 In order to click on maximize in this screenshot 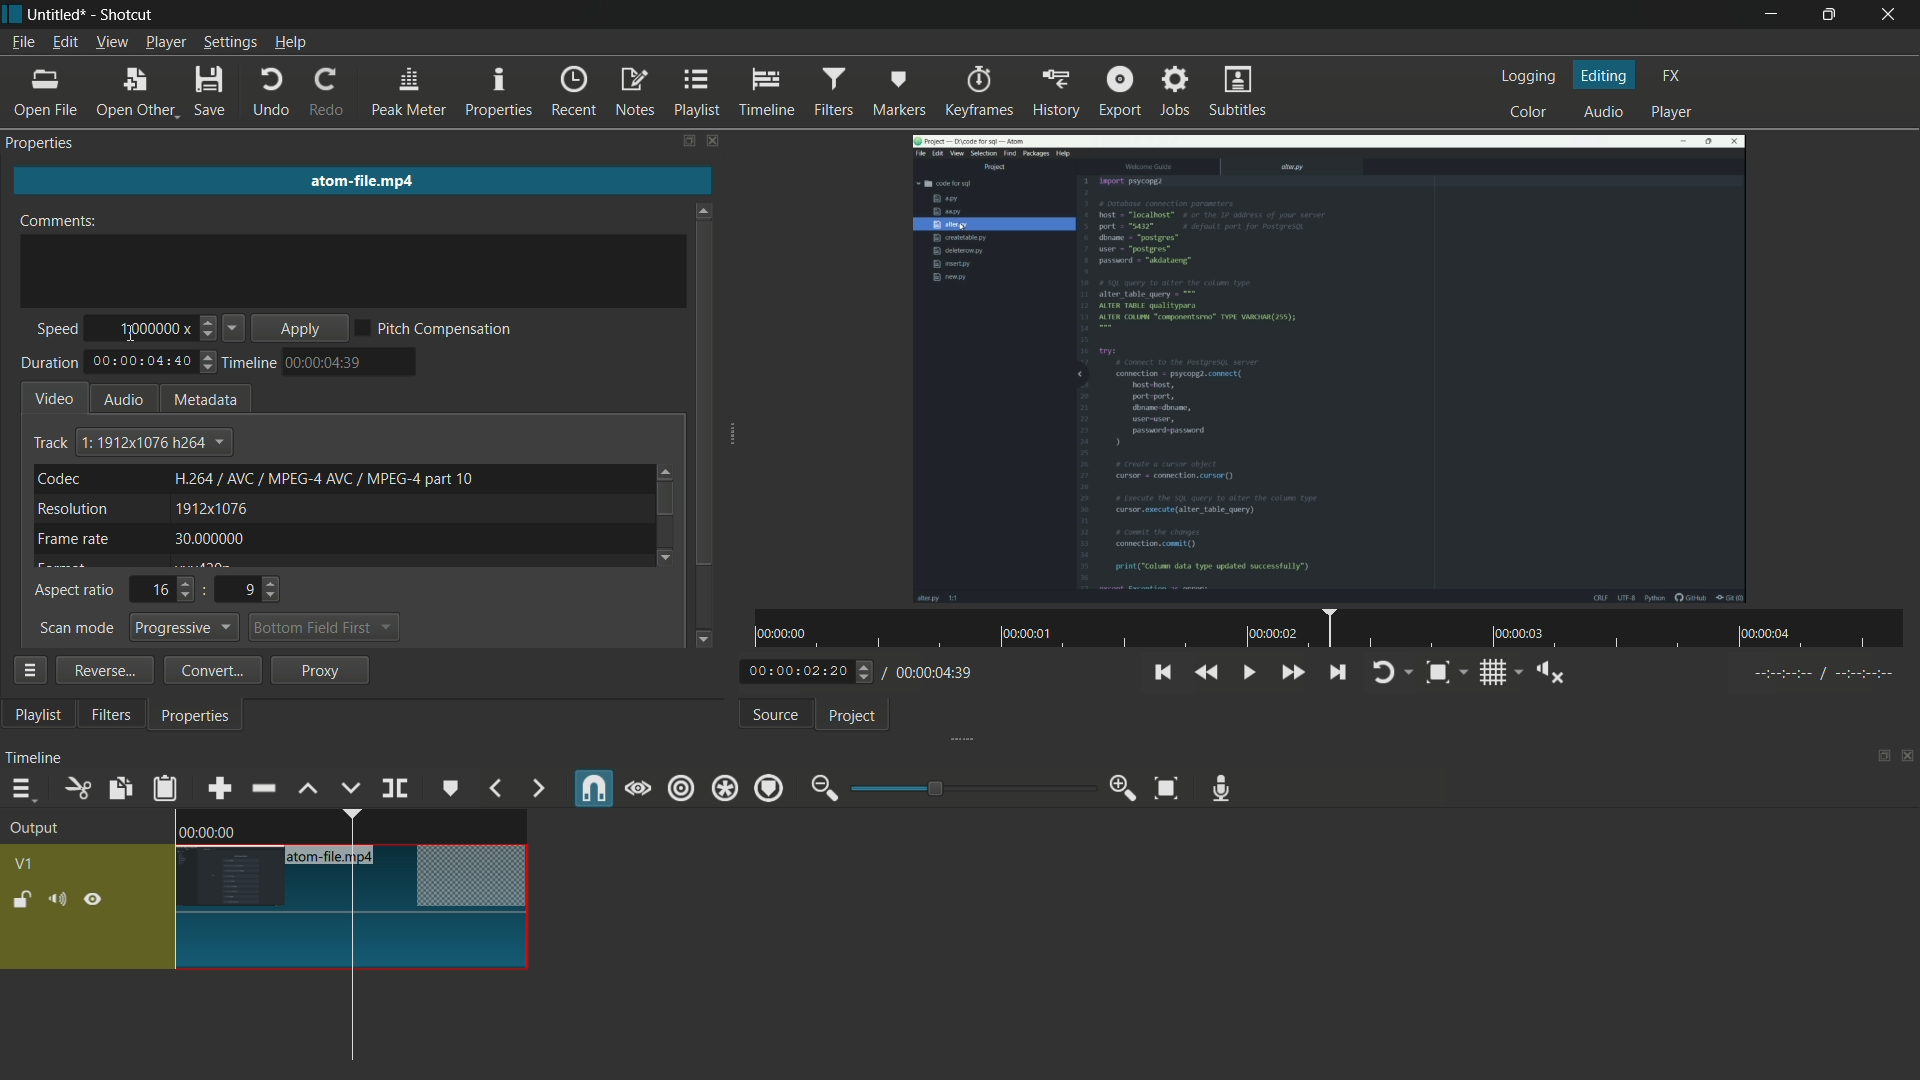, I will do `click(1831, 13)`.